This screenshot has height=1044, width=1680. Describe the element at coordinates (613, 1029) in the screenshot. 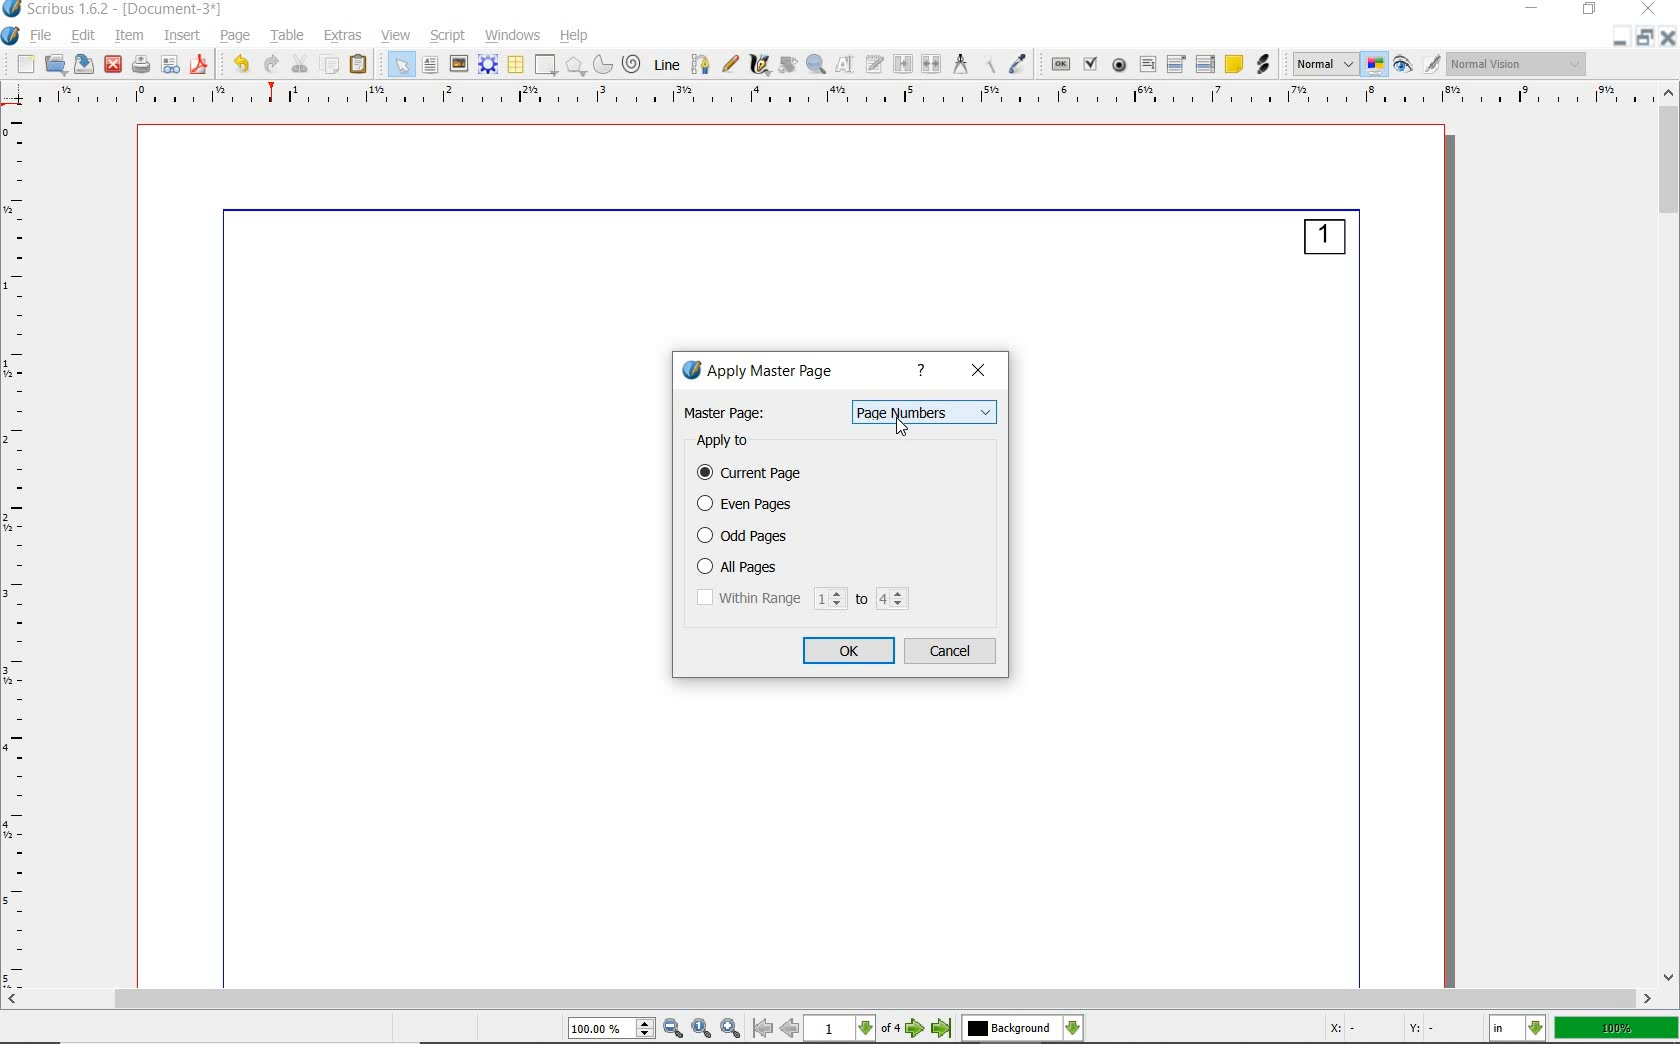

I see `select current zoom level` at that location.